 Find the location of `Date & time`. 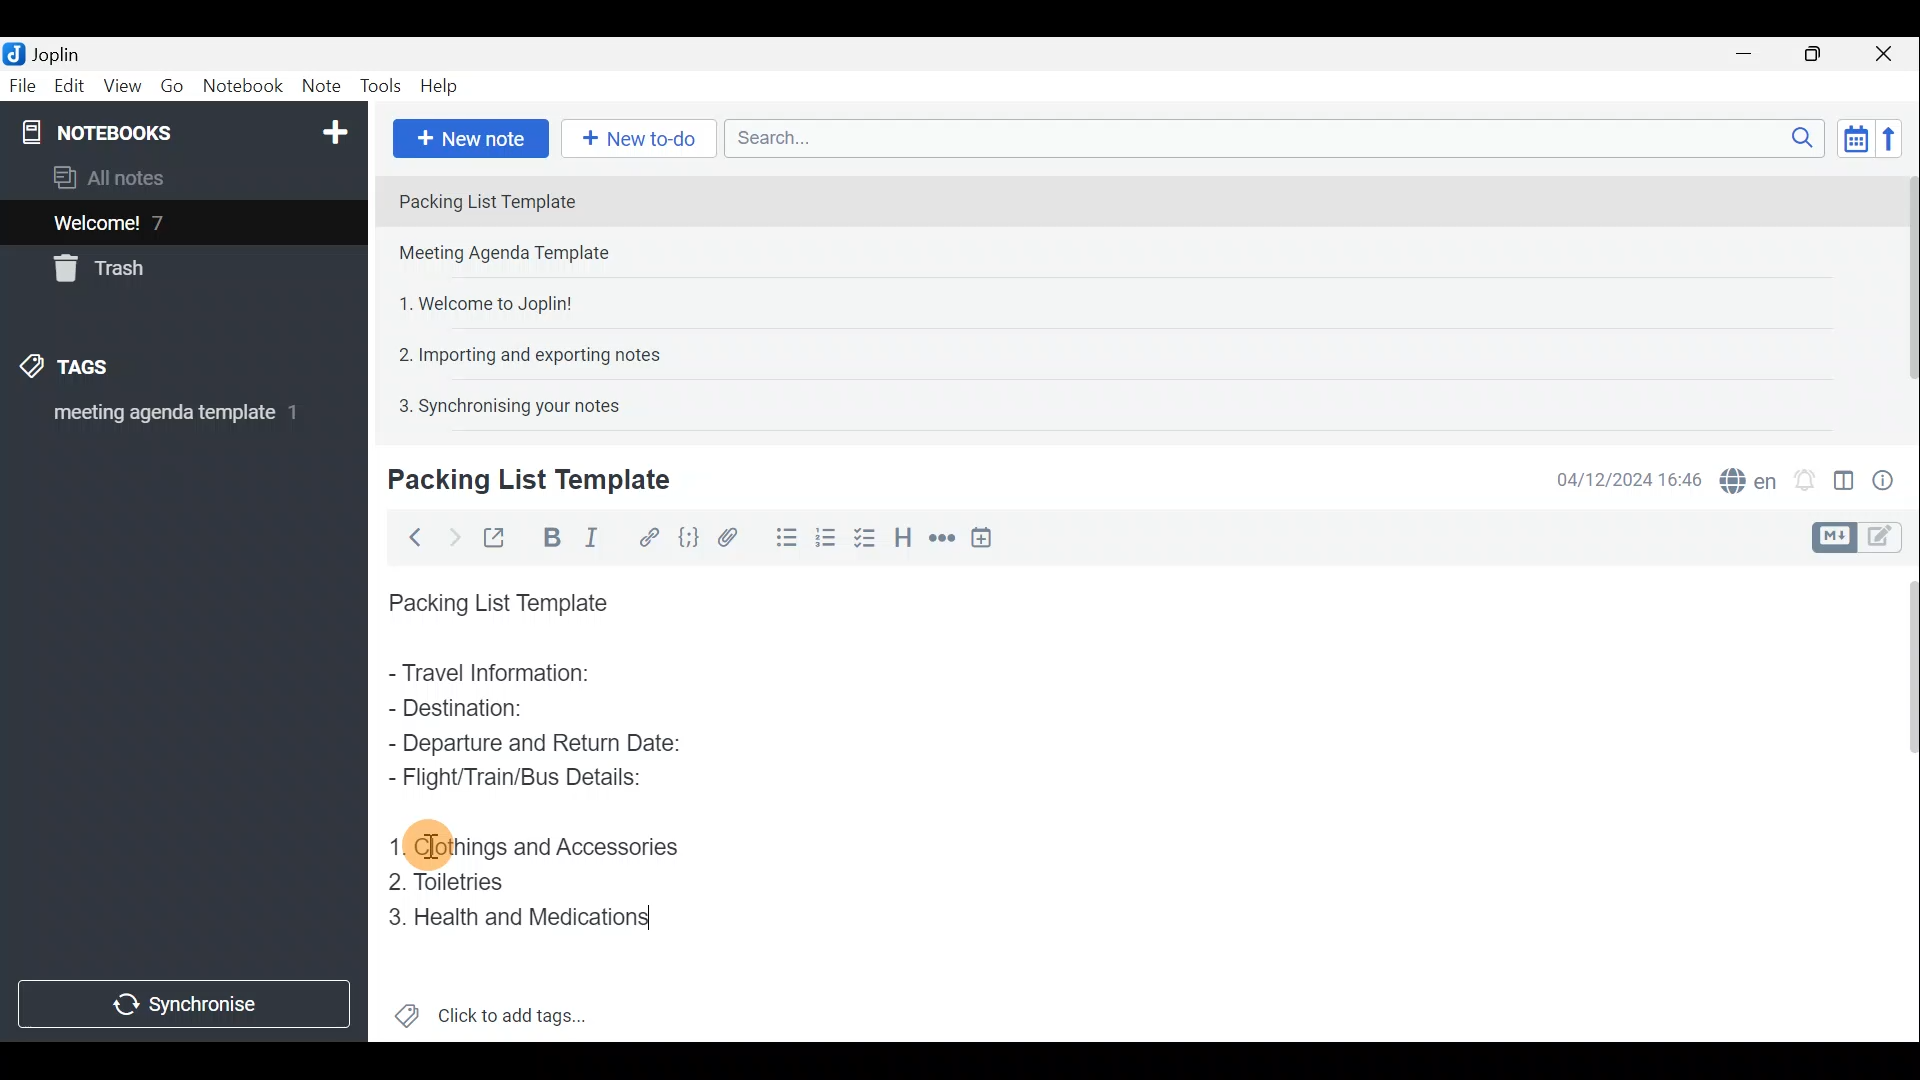

Date & time is located at coordinates (1629, 478).